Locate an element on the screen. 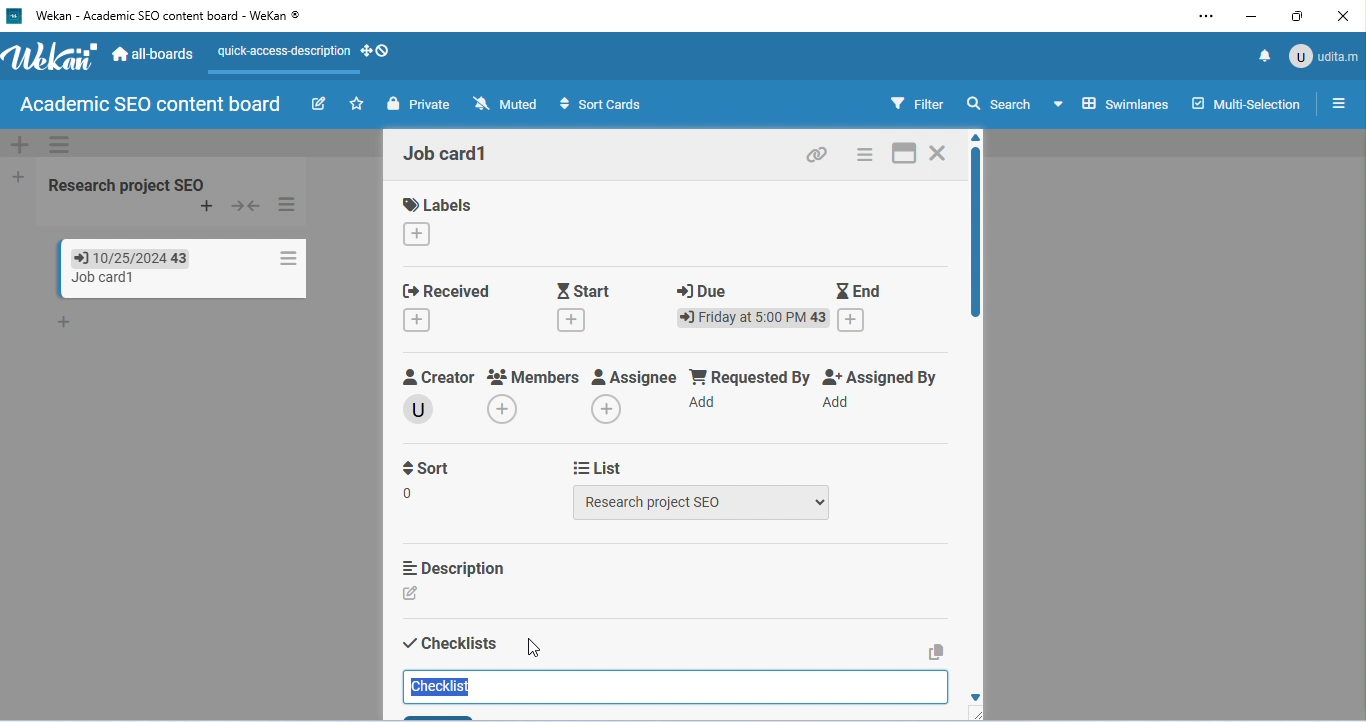 Image resolution: width=1366 pixels, height=722 pixels. due is located at coordinates (704, 291).